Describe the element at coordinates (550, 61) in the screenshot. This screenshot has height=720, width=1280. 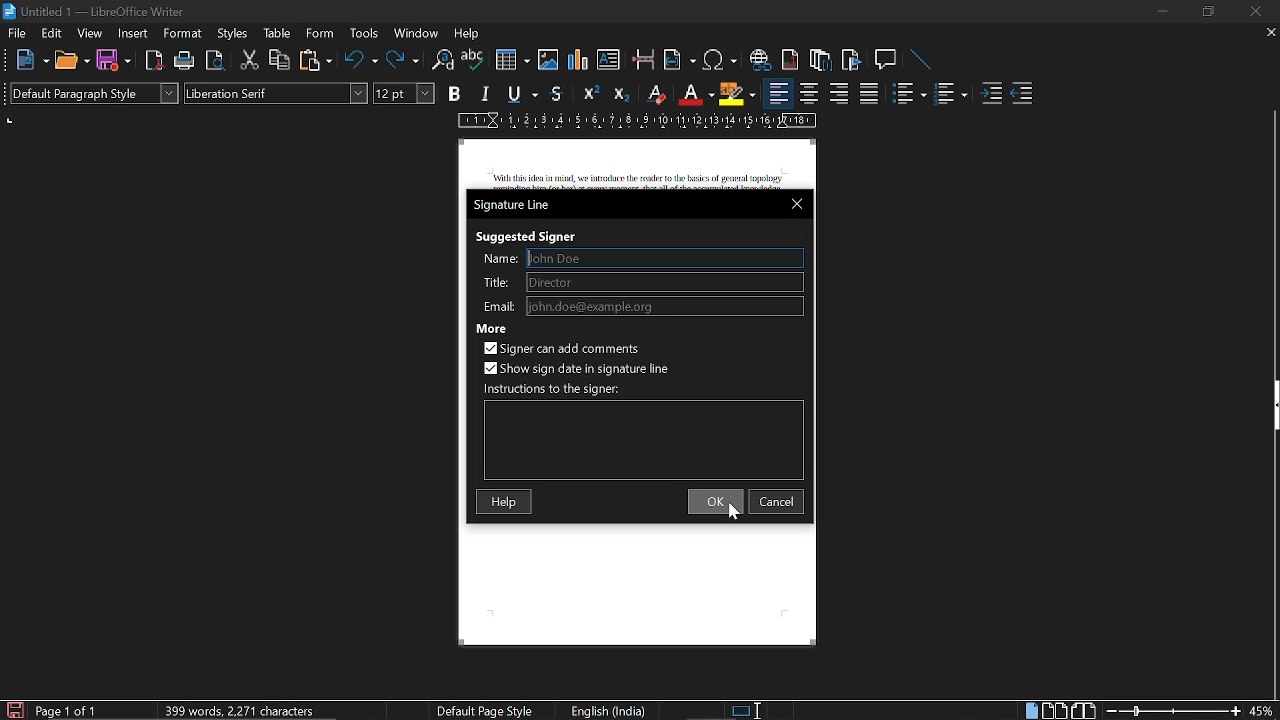
I see `insert image` at that location.